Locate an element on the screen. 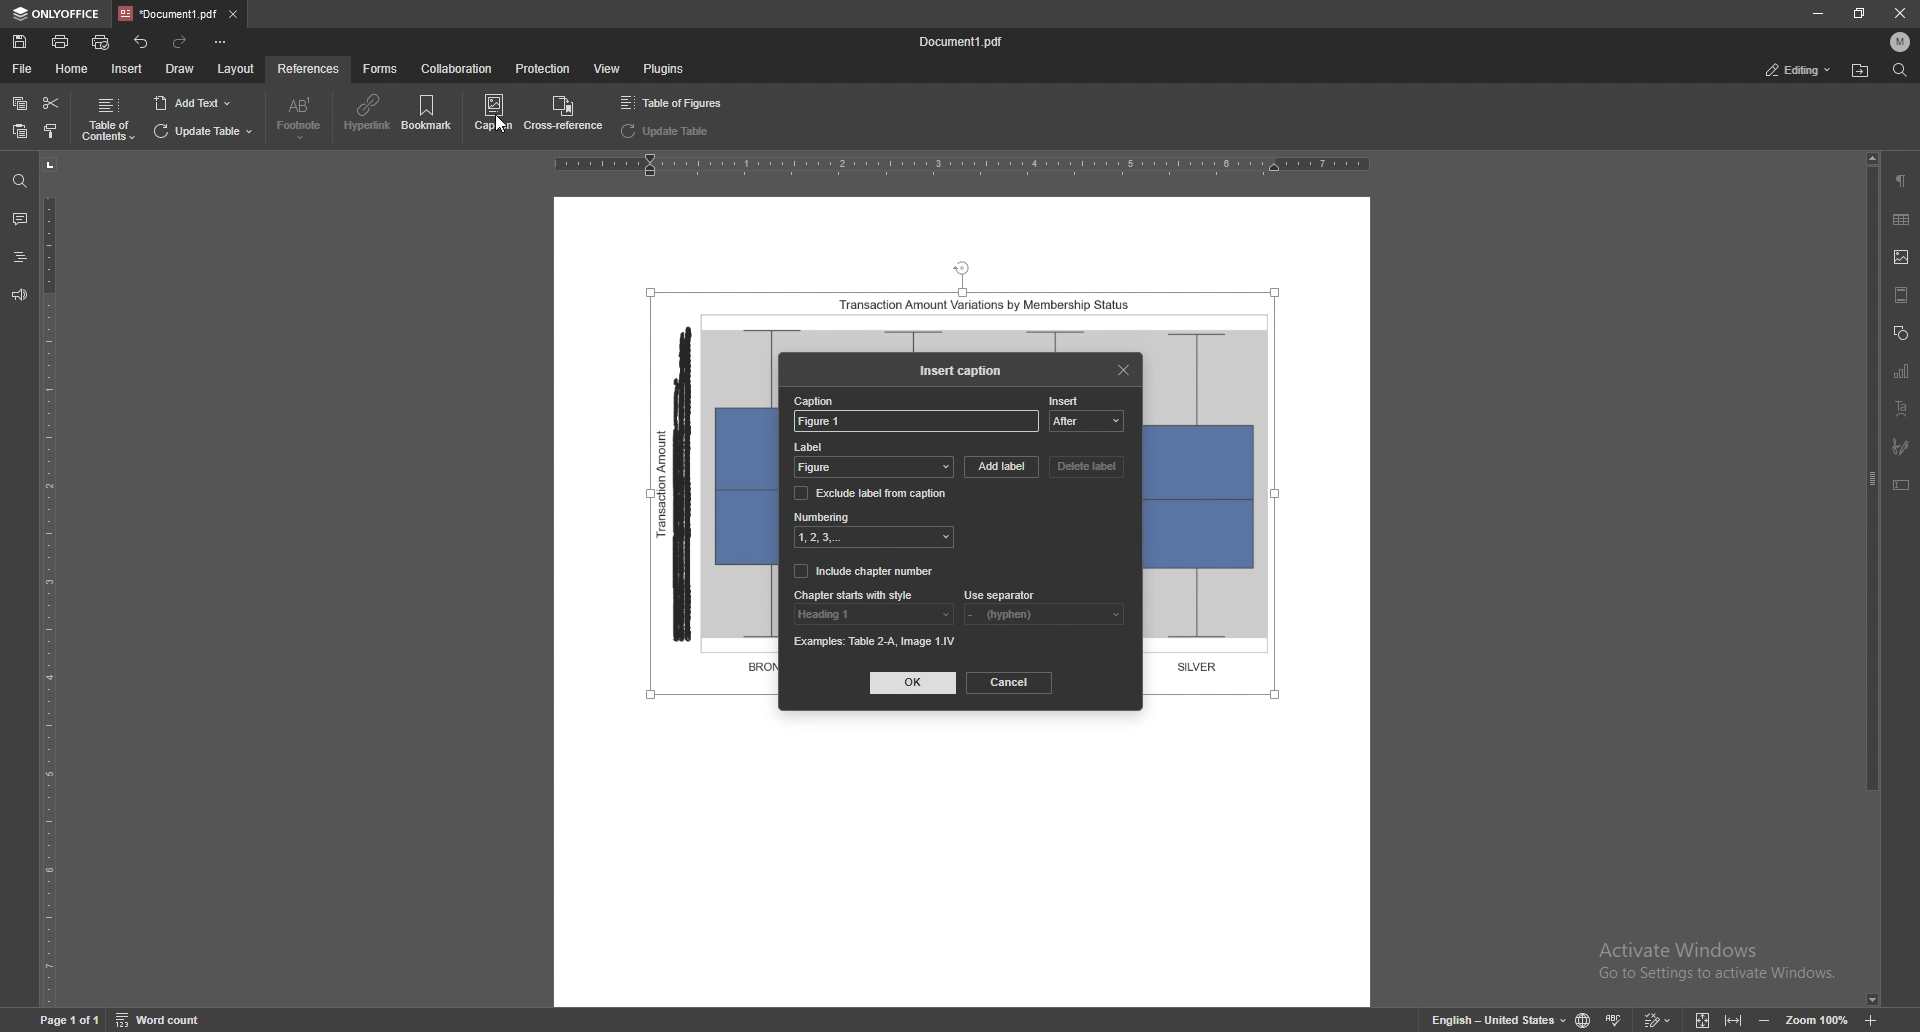  track changes is located at coordinates (1658, 1019).